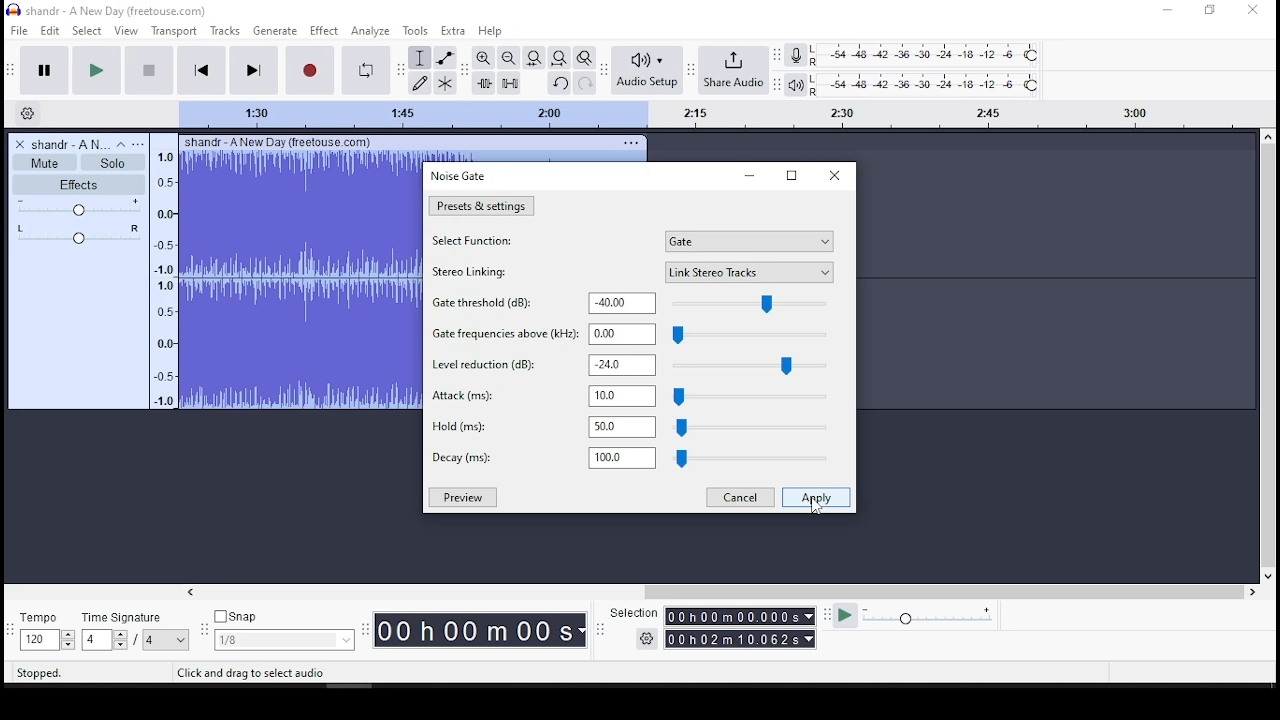 Image resolution: width=1280 pixels, height=720 pixels. What do you see at coordinates (585, 57) in the screenshot?
I see `zoom toggle` at bounding box center [585, 57].